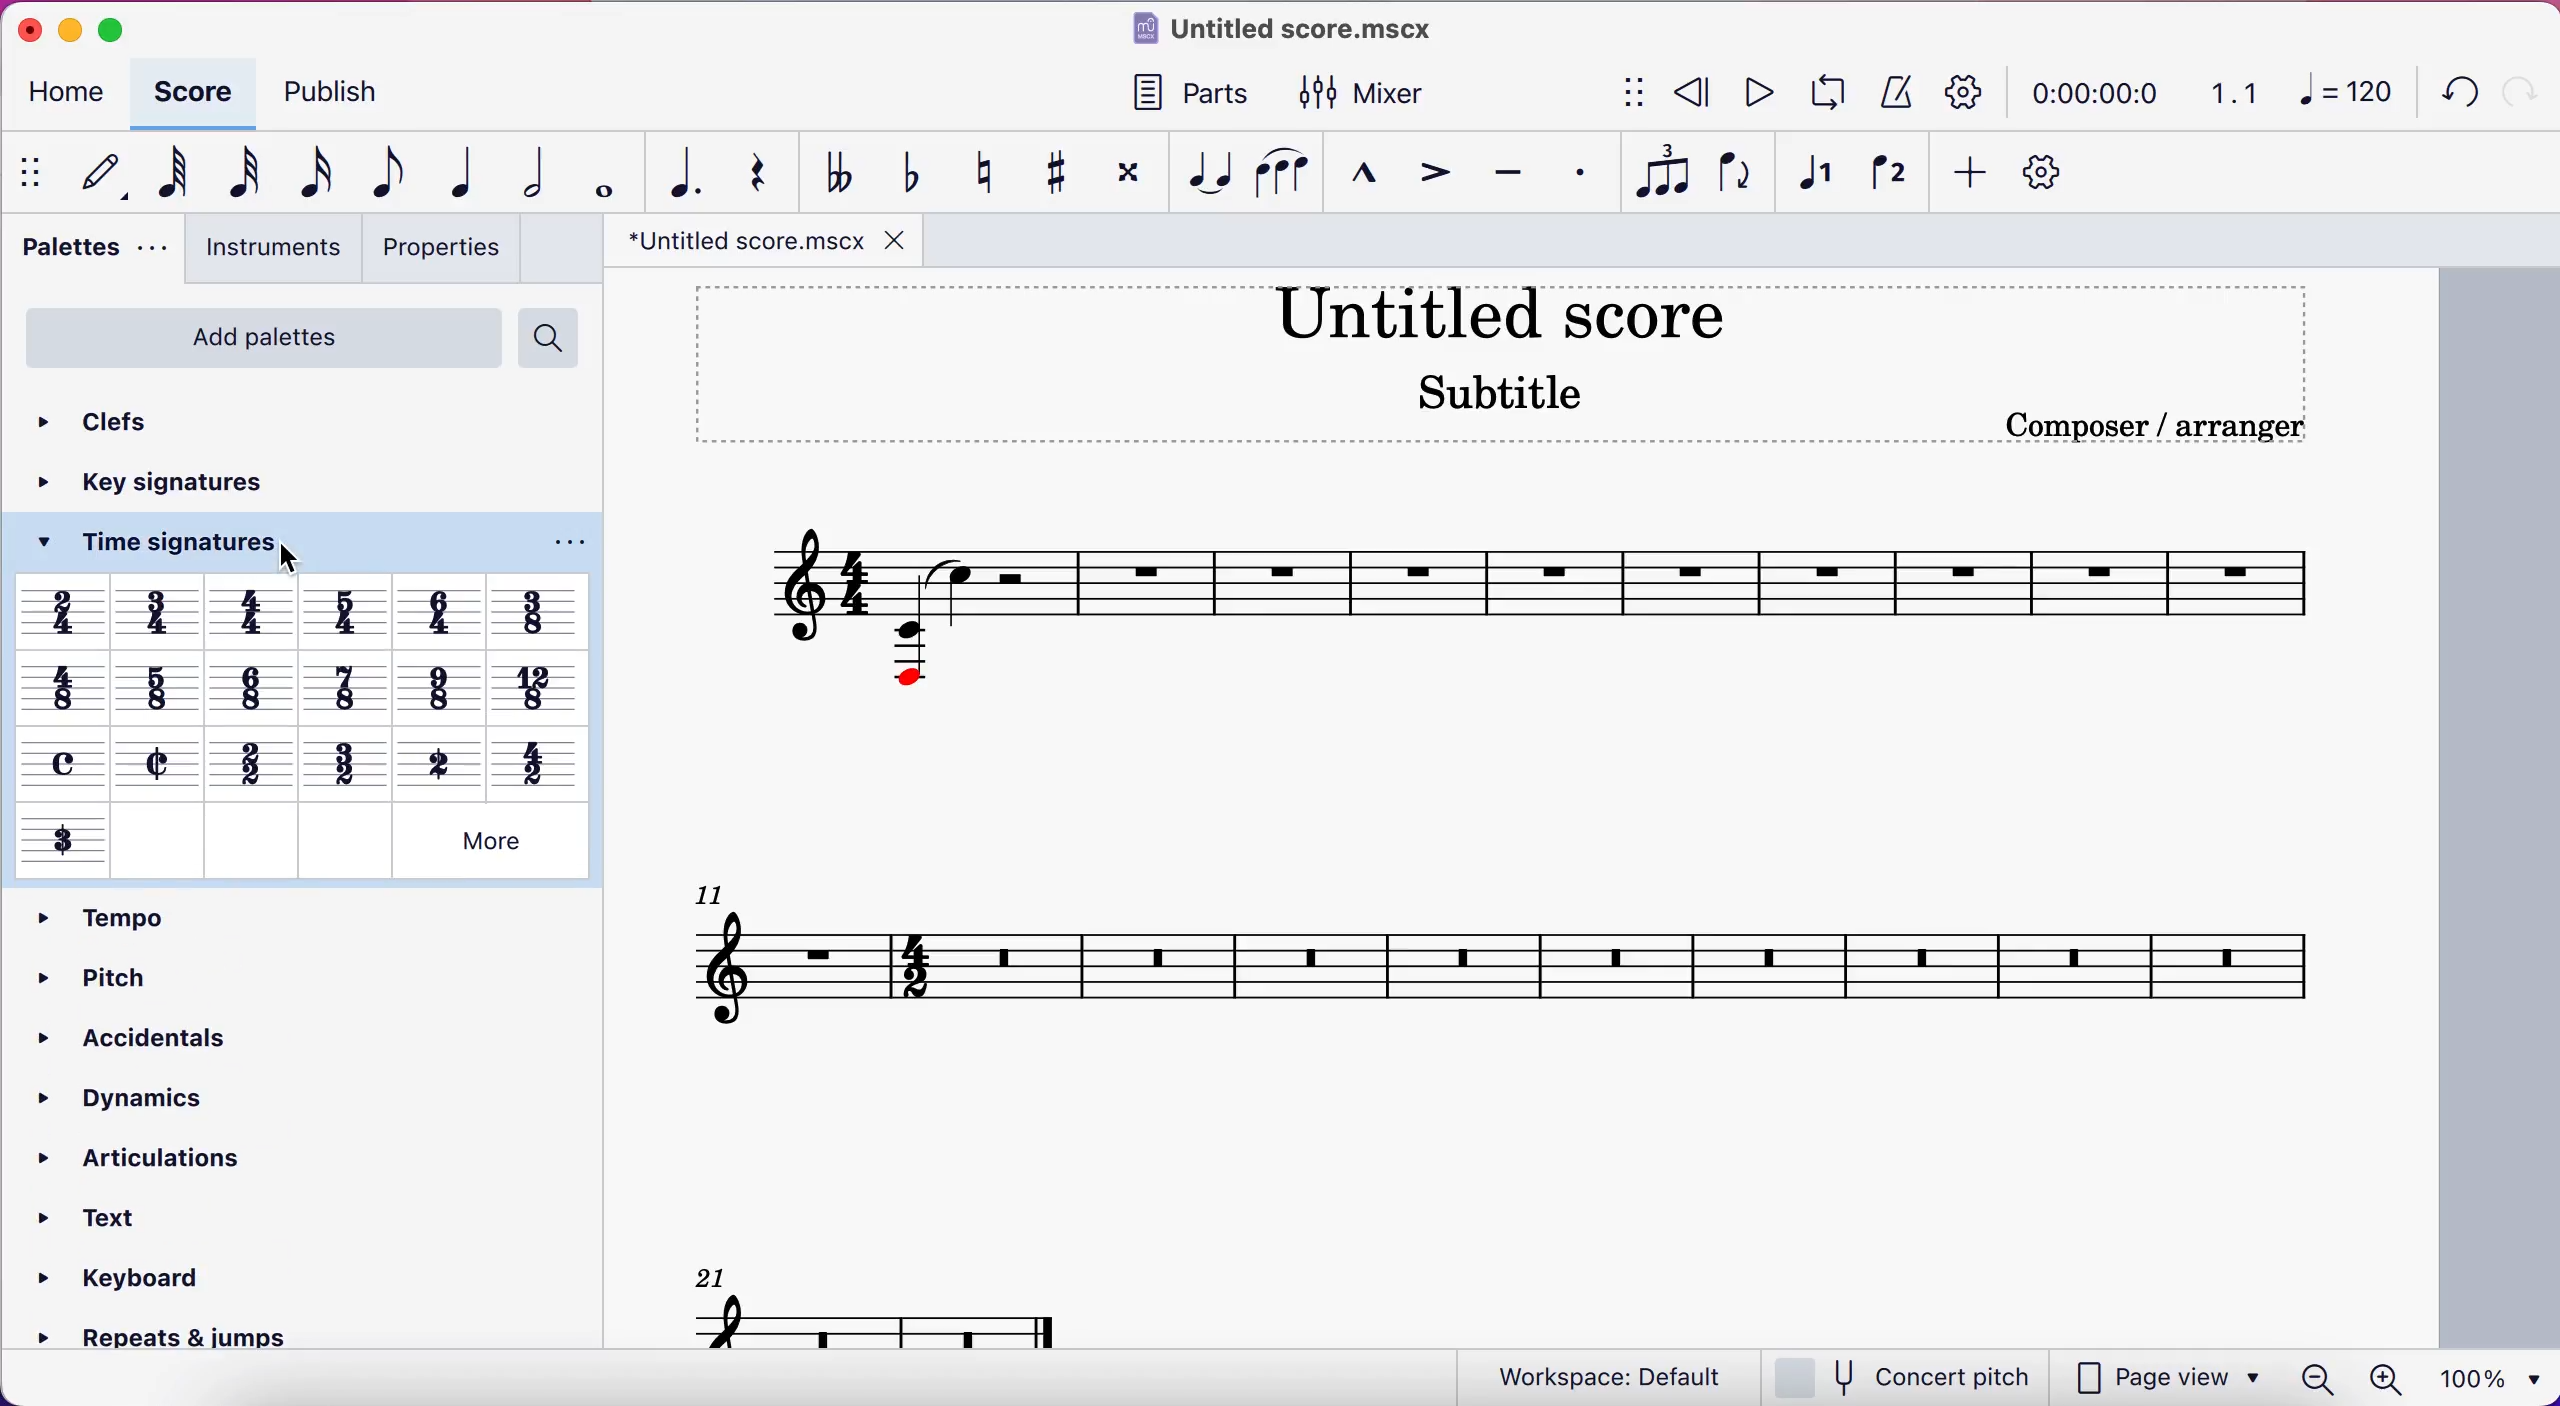  I want to click on properties, so click(437, 251).